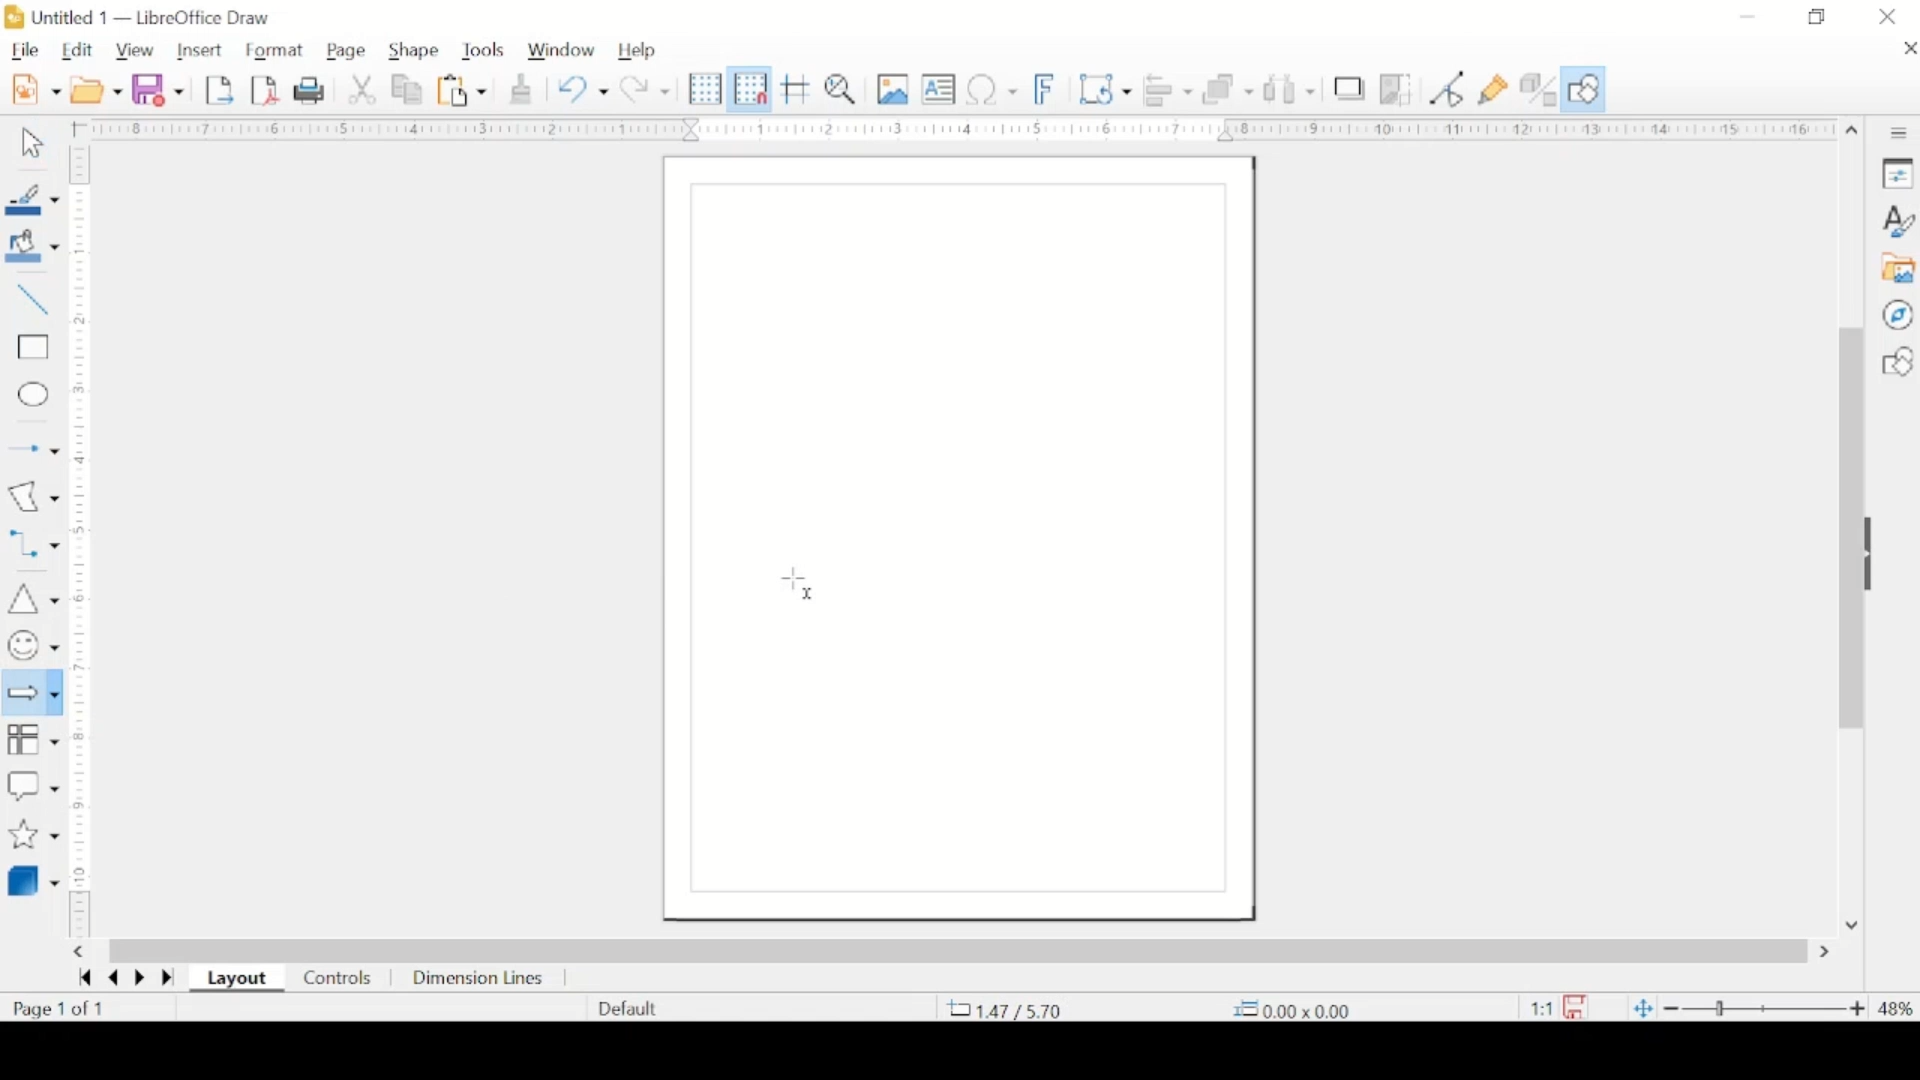  Describe the element at coordinates (61, 1009) in the screenshot. I see `page count` at that location.